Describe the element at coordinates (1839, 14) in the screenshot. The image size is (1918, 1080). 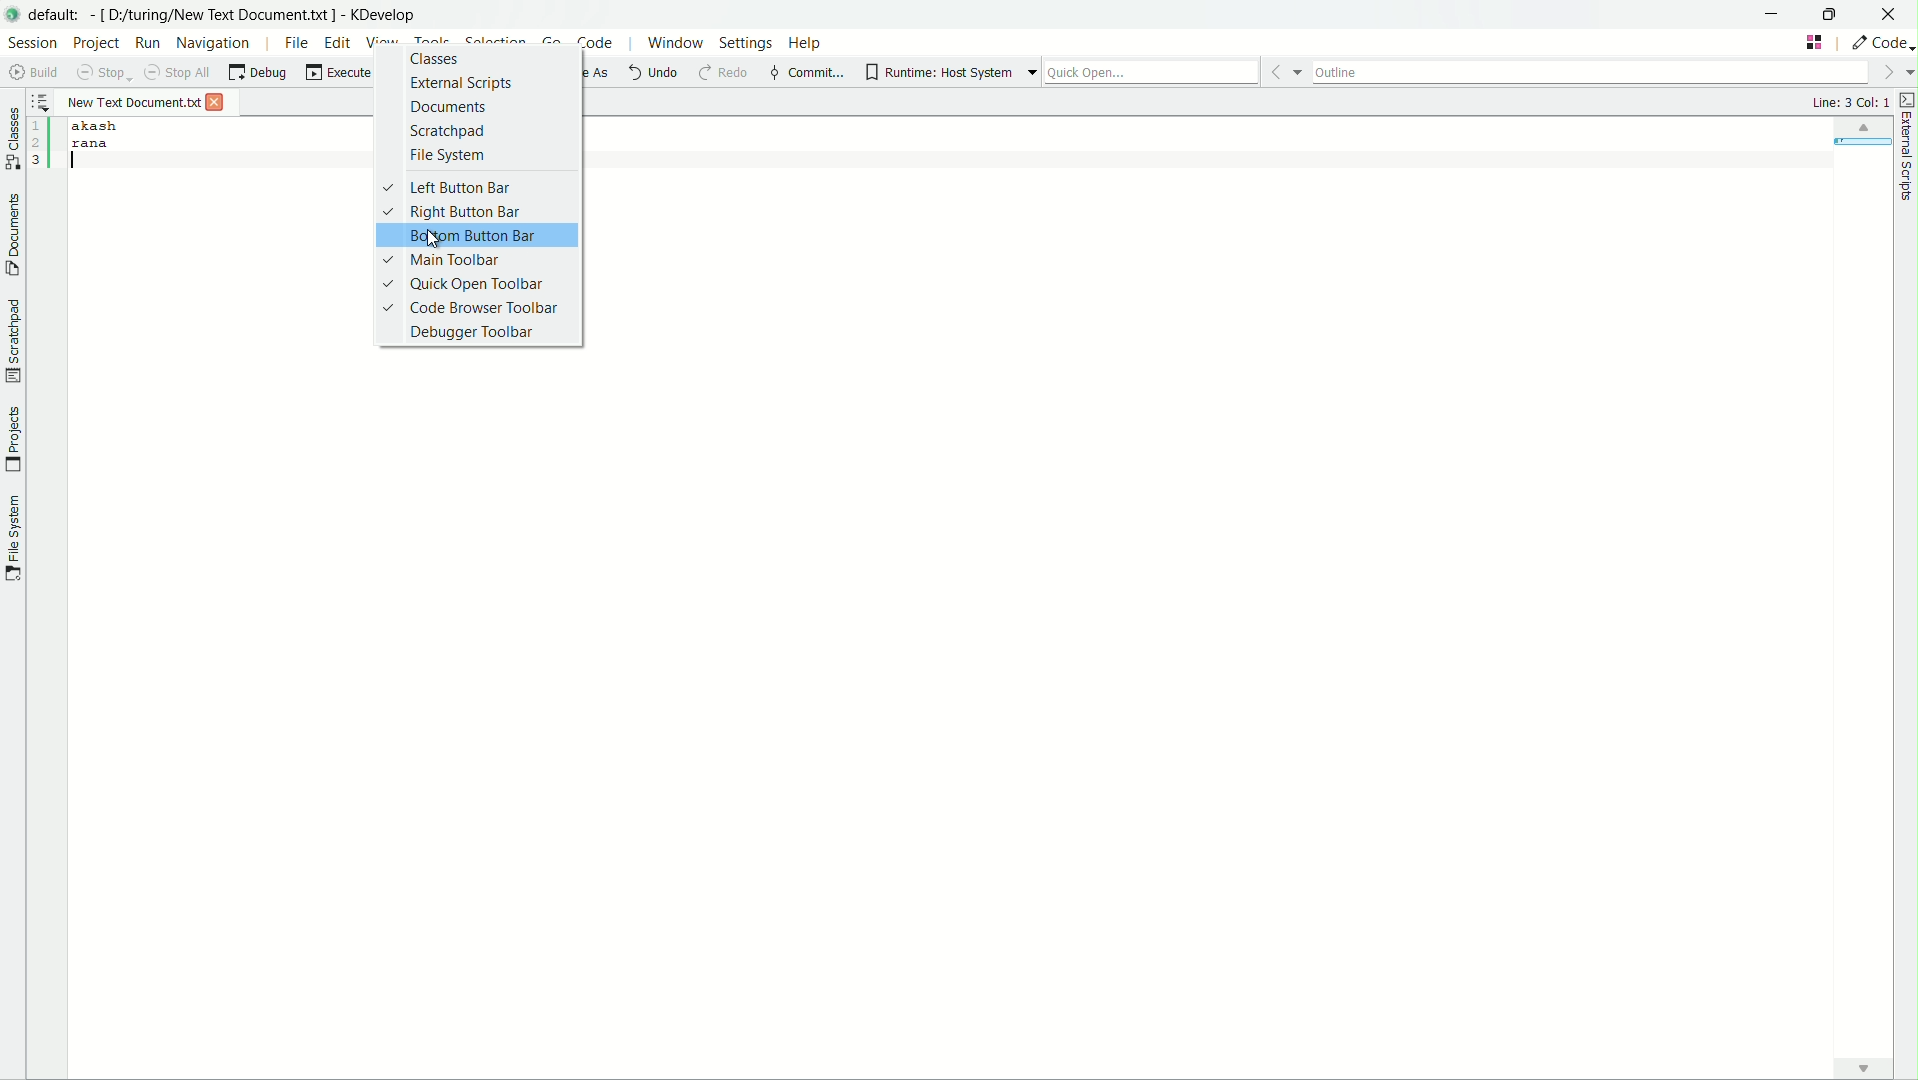
I see `maximize or restore` at that location.